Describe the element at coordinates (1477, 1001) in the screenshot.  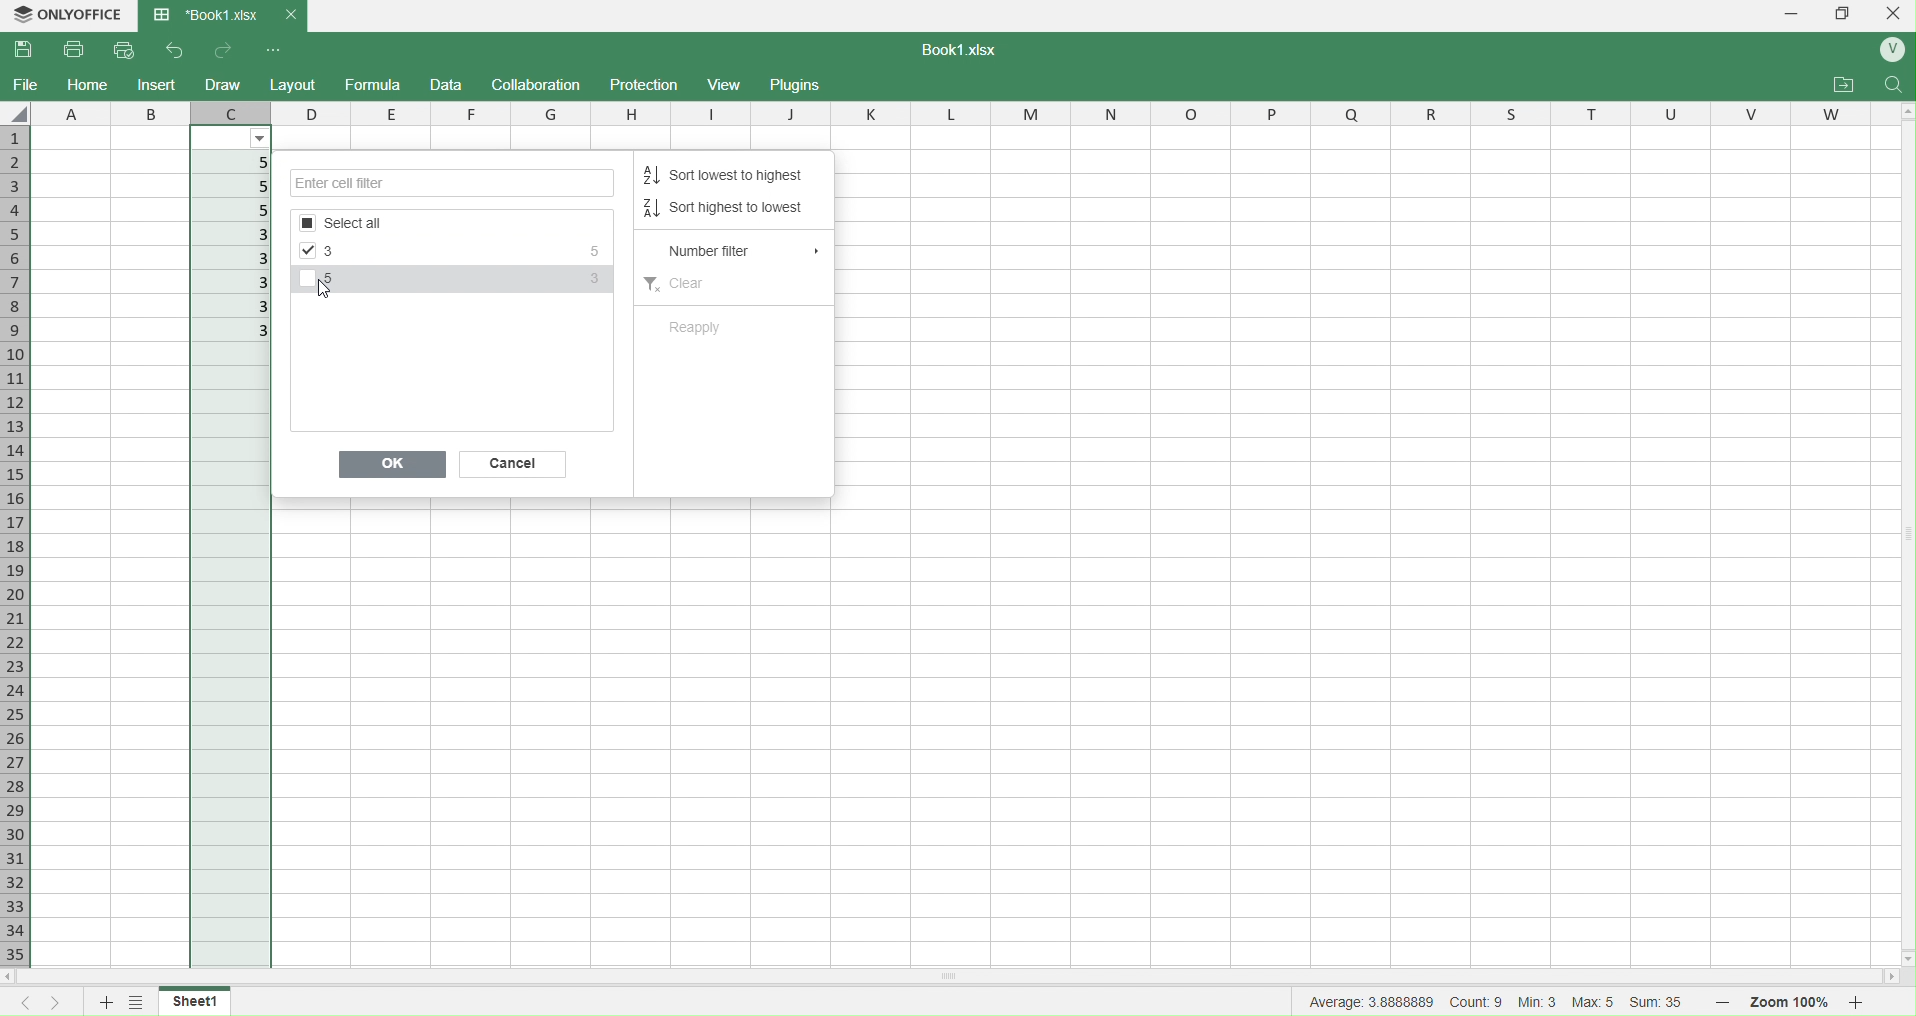
I see `cout` at that location.